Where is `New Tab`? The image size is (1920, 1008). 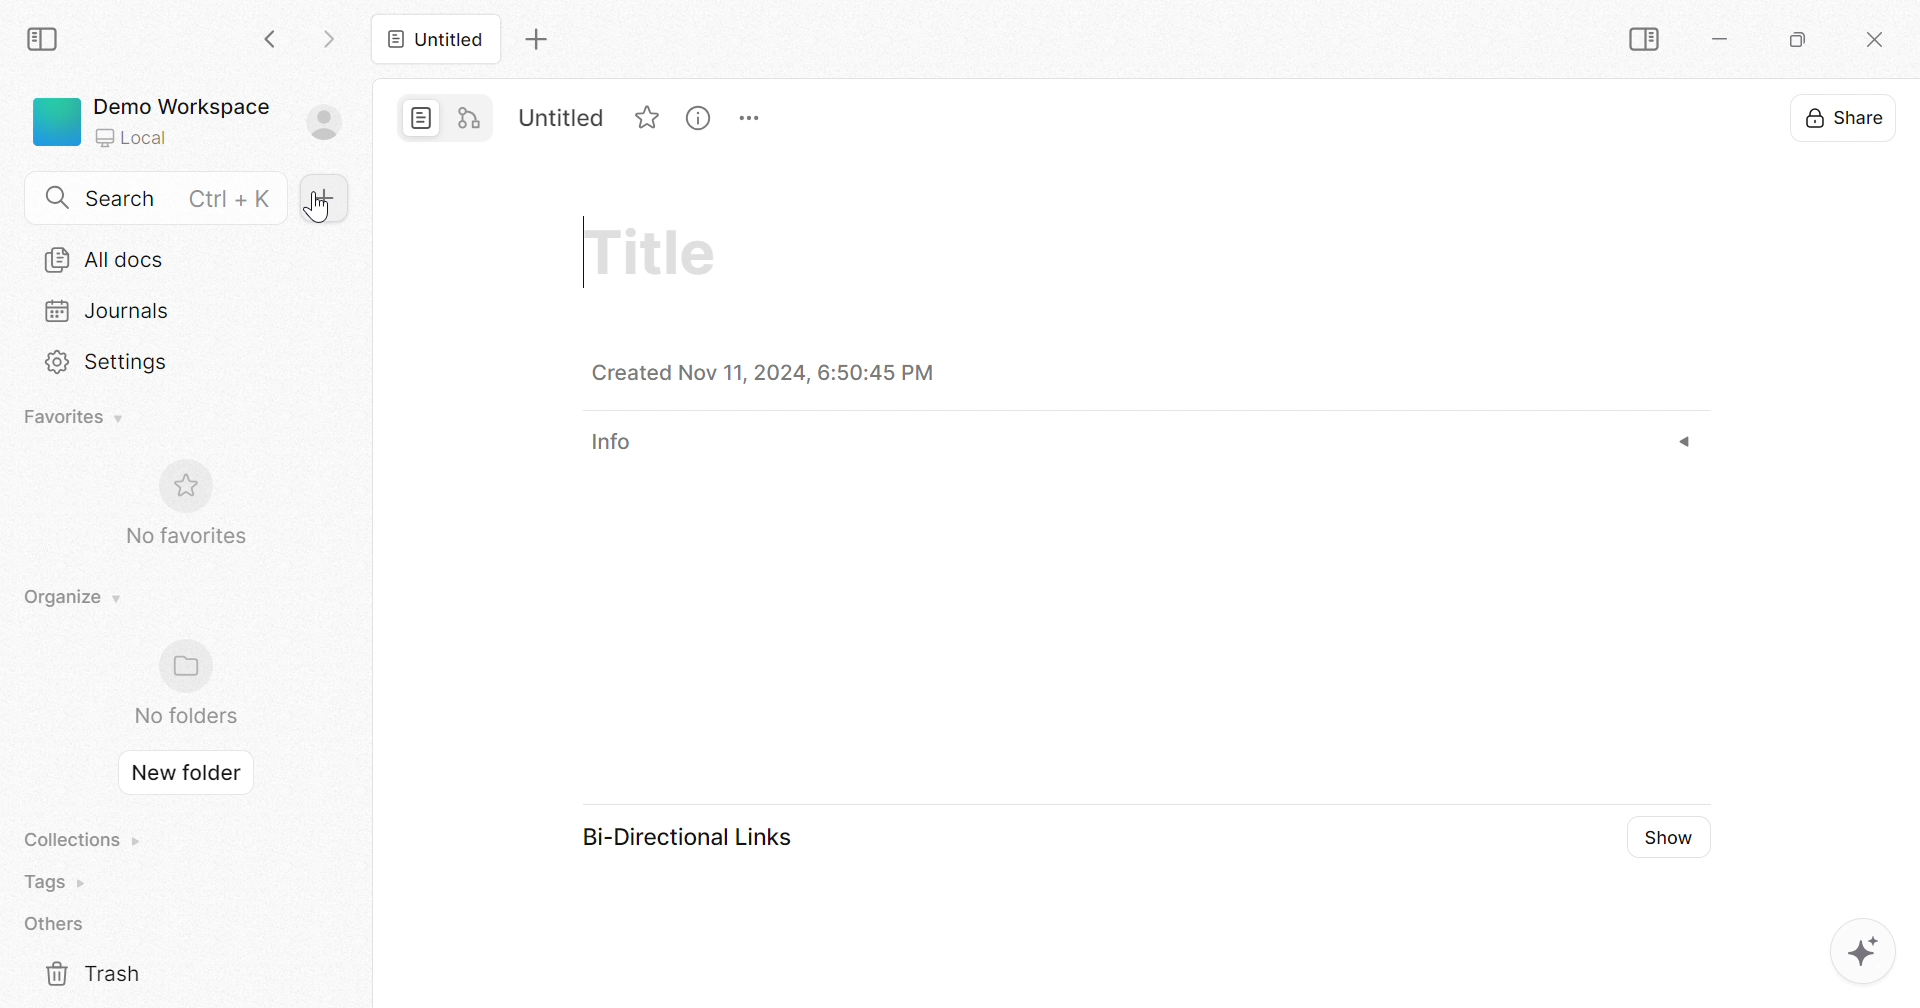 New Tab is located at coordinates (536, 39).